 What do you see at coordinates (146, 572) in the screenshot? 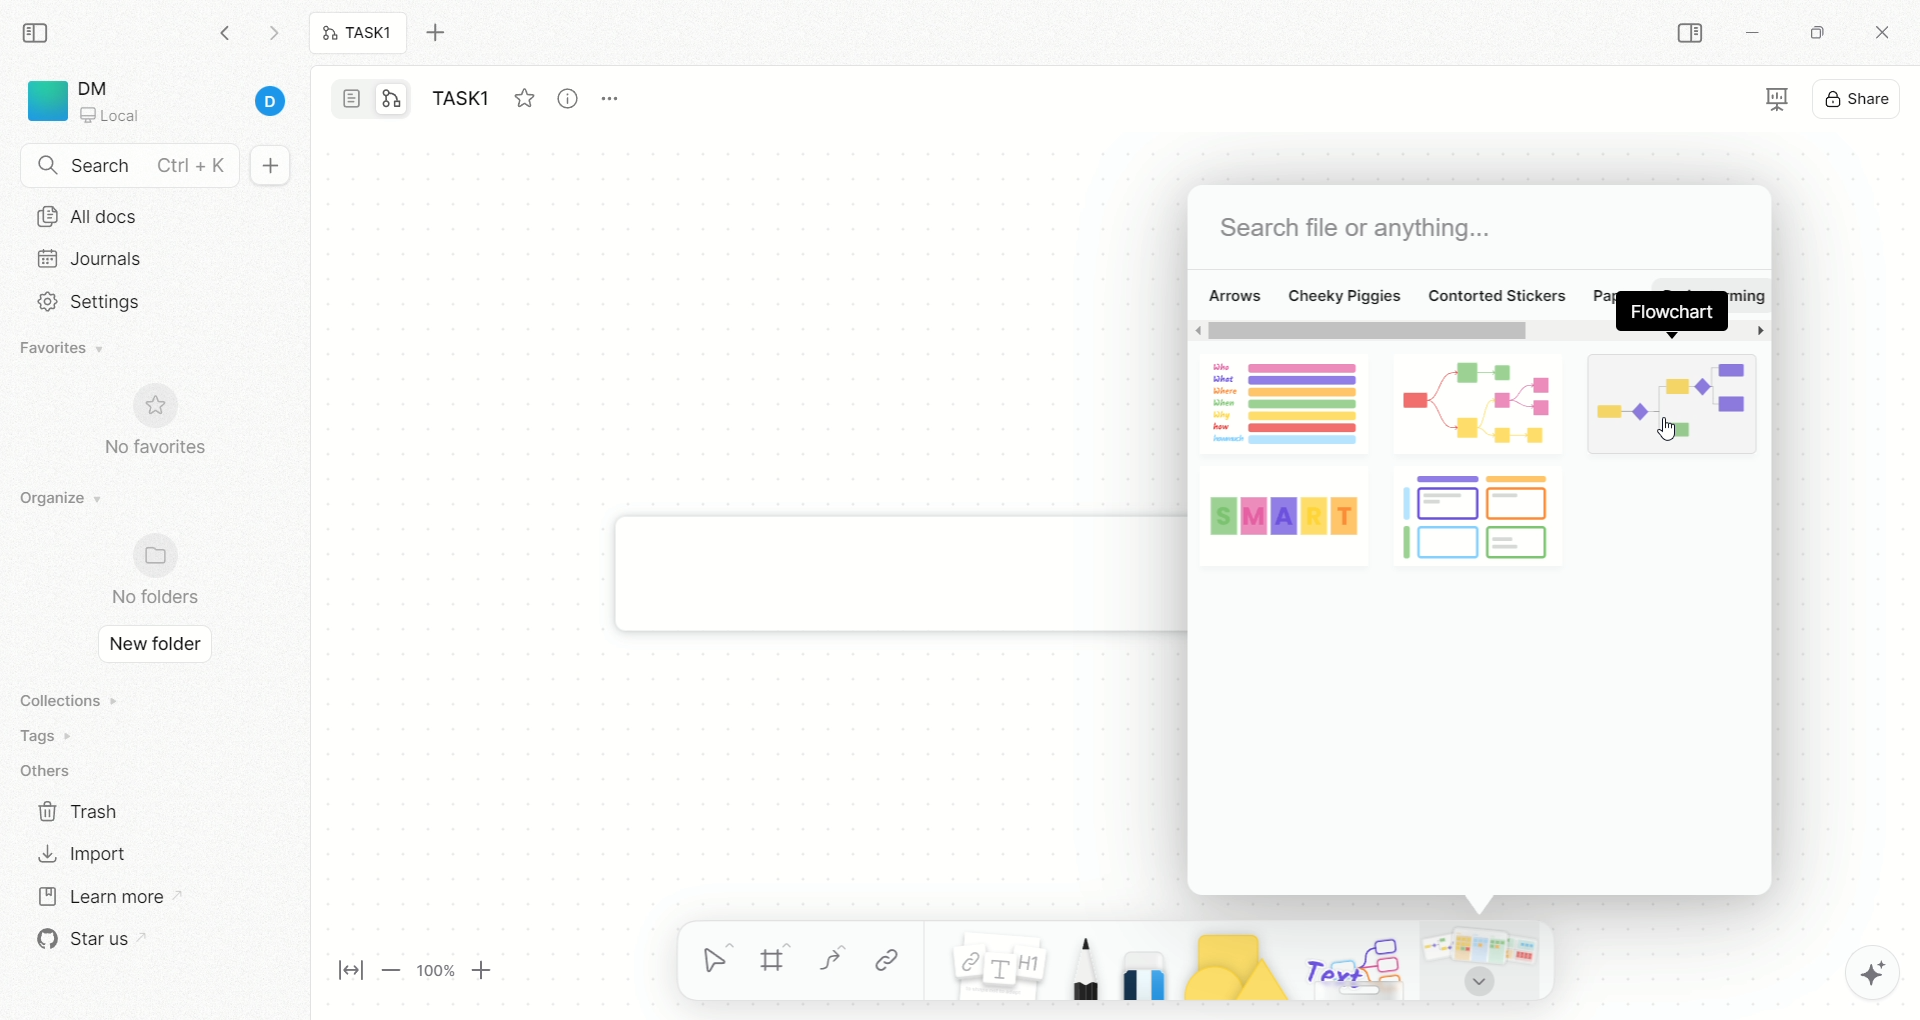
I see `no folder` at bounding box center [146, 572].